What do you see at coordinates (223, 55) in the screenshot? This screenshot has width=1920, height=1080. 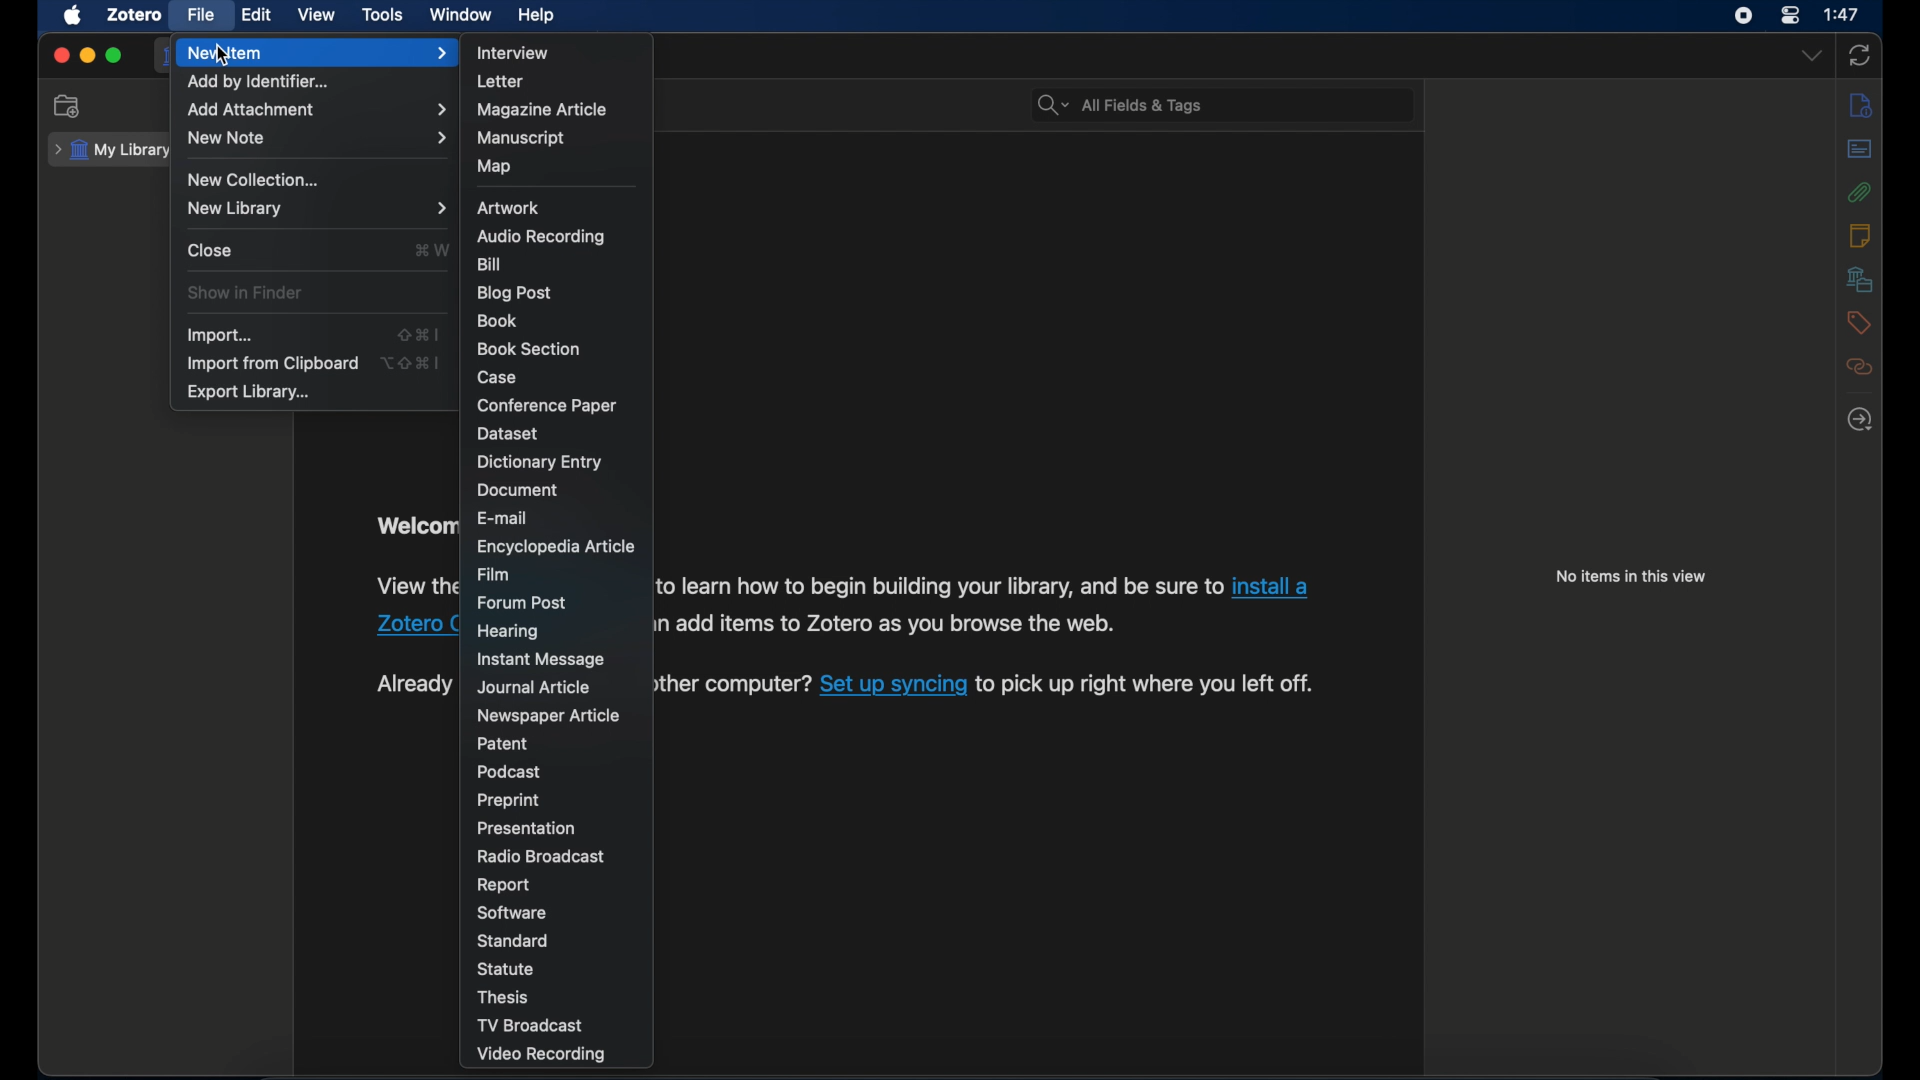 I see `cursor` at bounding box center [223, 55].